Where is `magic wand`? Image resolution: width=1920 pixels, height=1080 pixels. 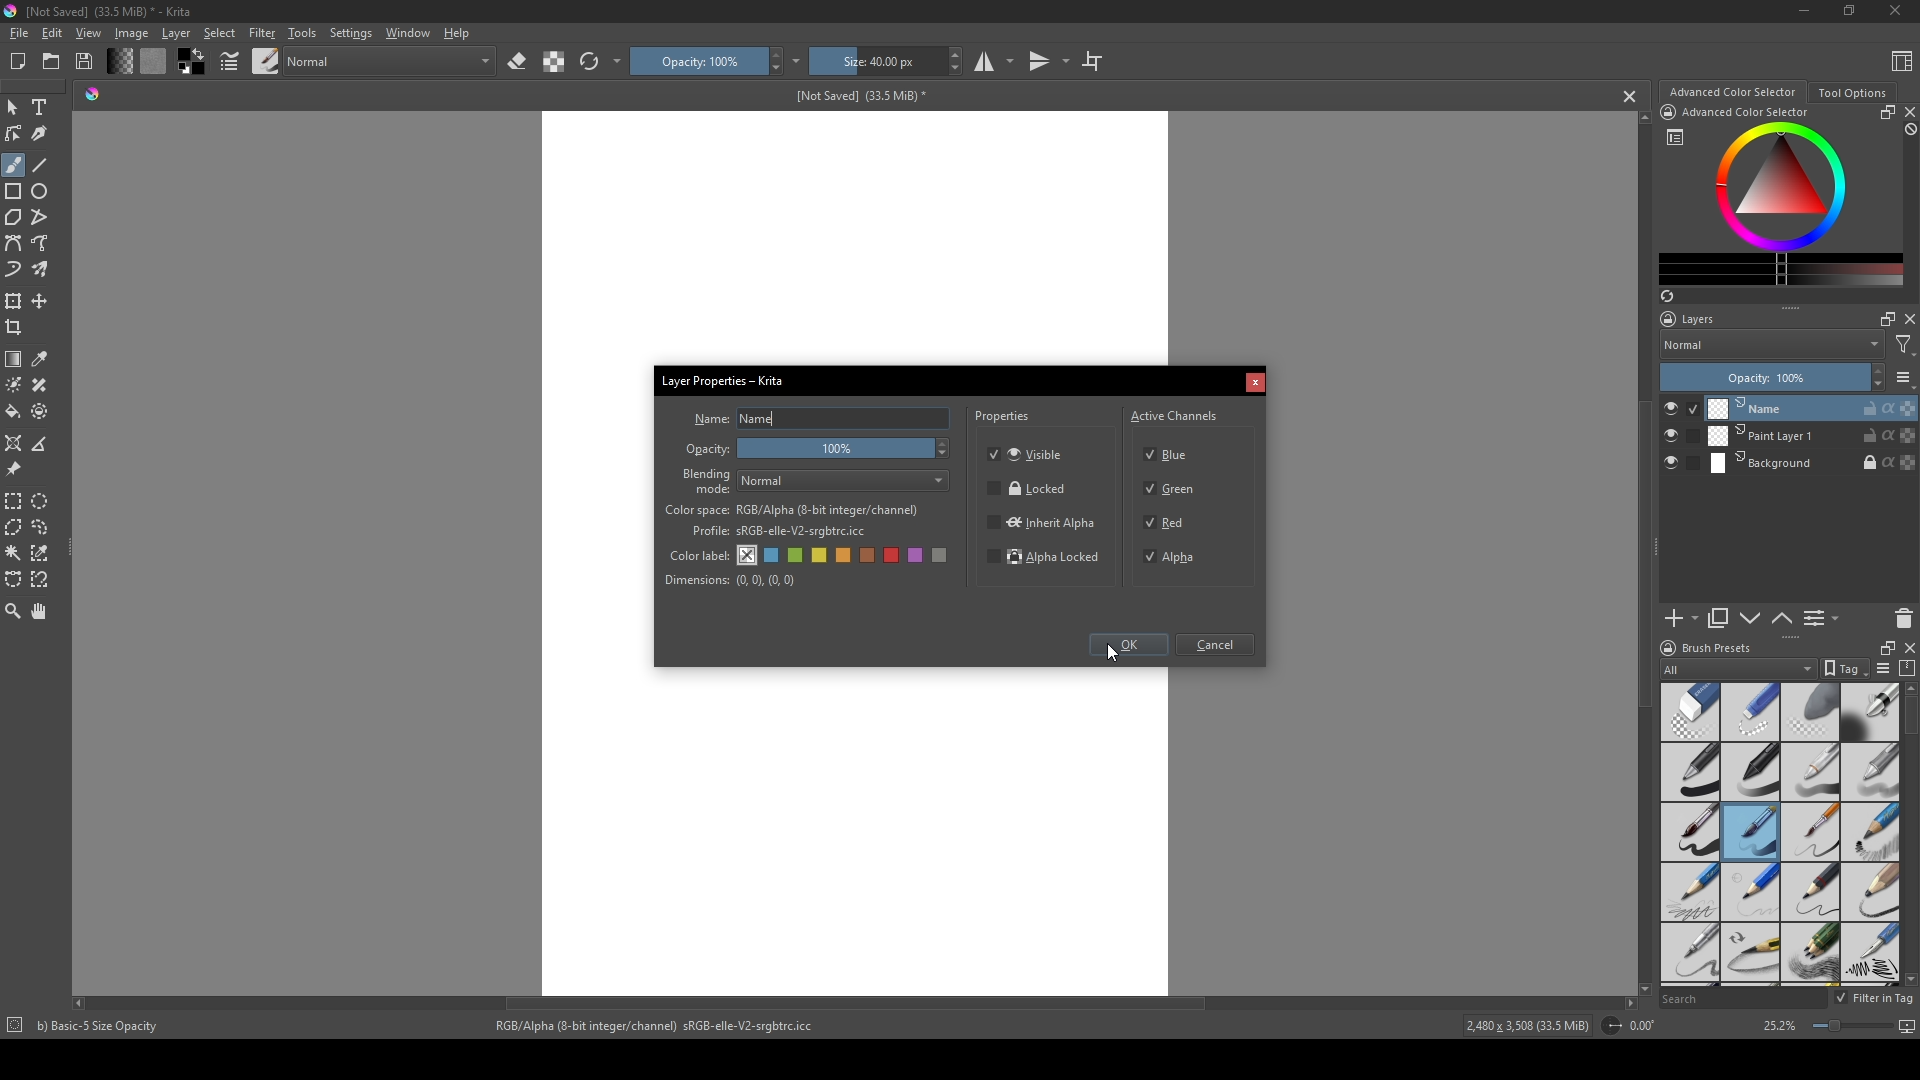 magic wand is located at coordinates (13, 552).